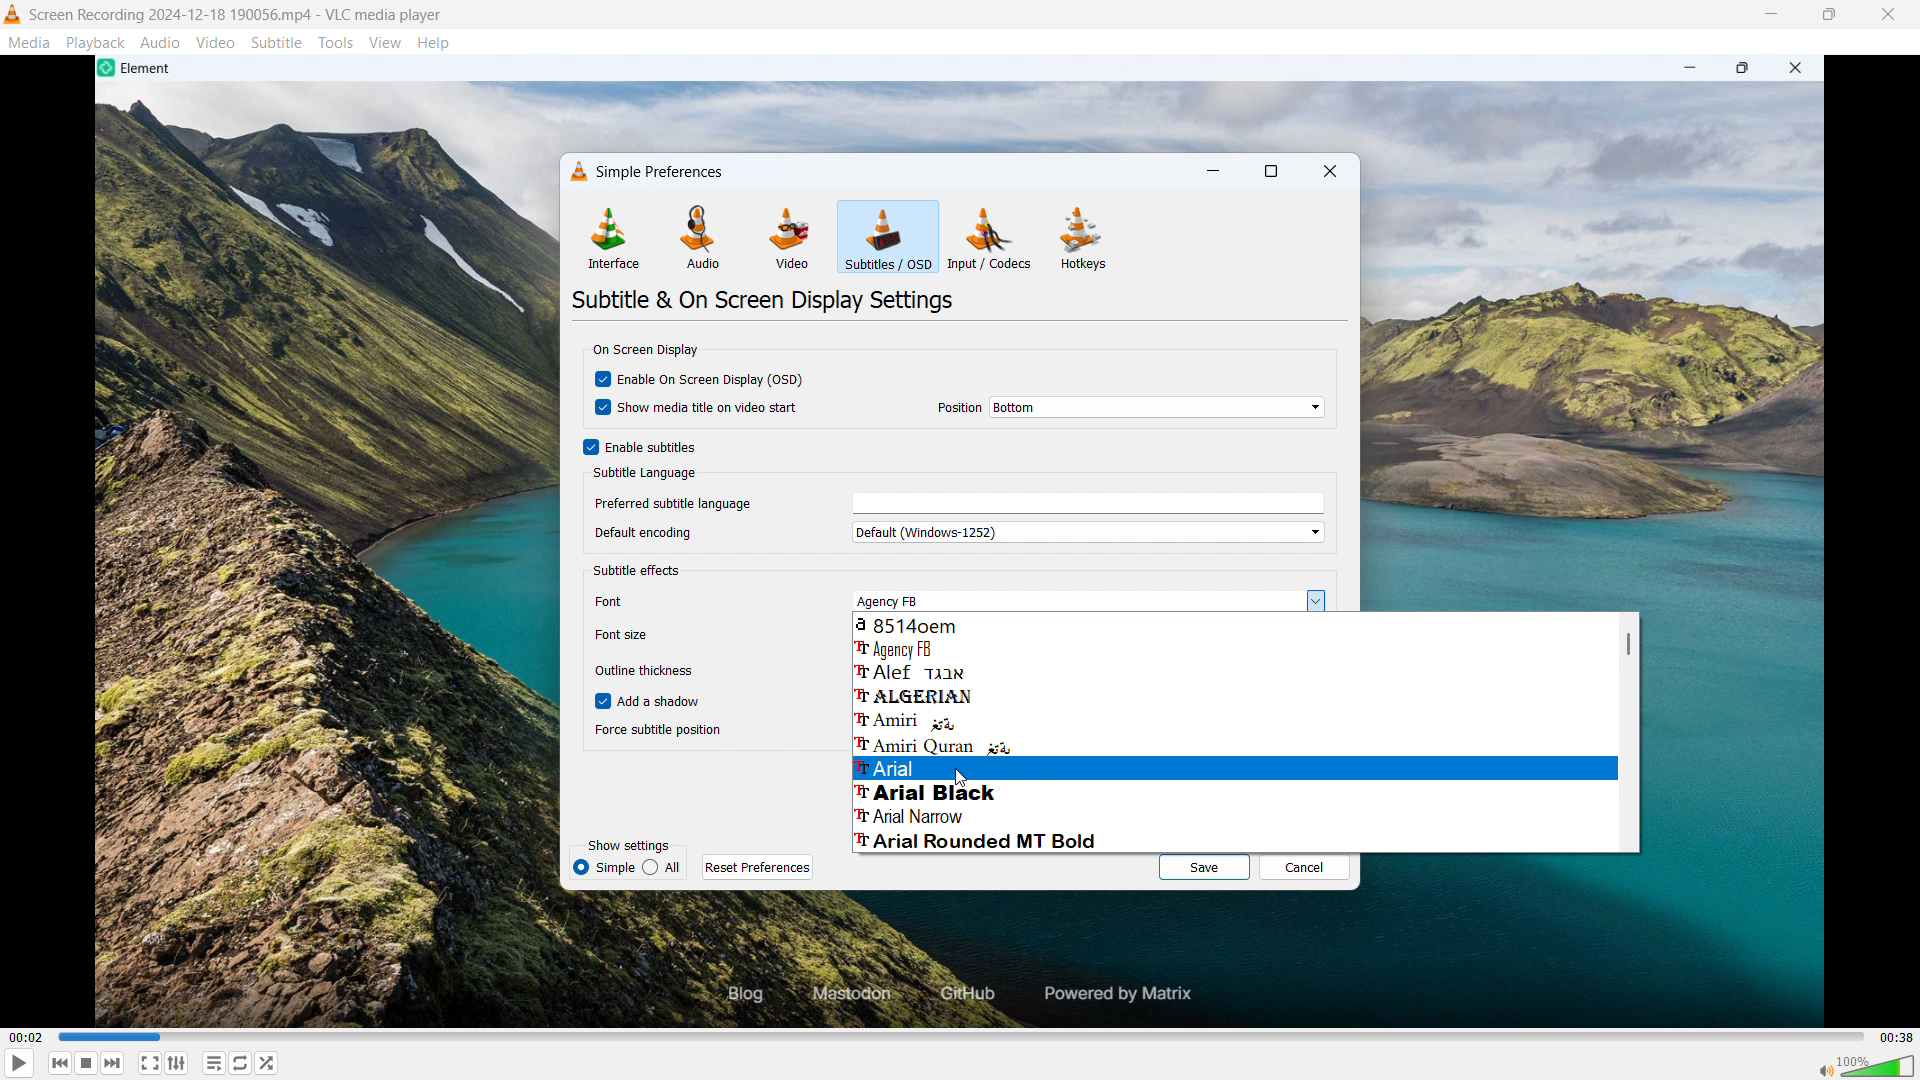 Image resolution: width=1920 pixels, height=1080 pixels. I want to click on backward or previous media, so click(59, 1063).